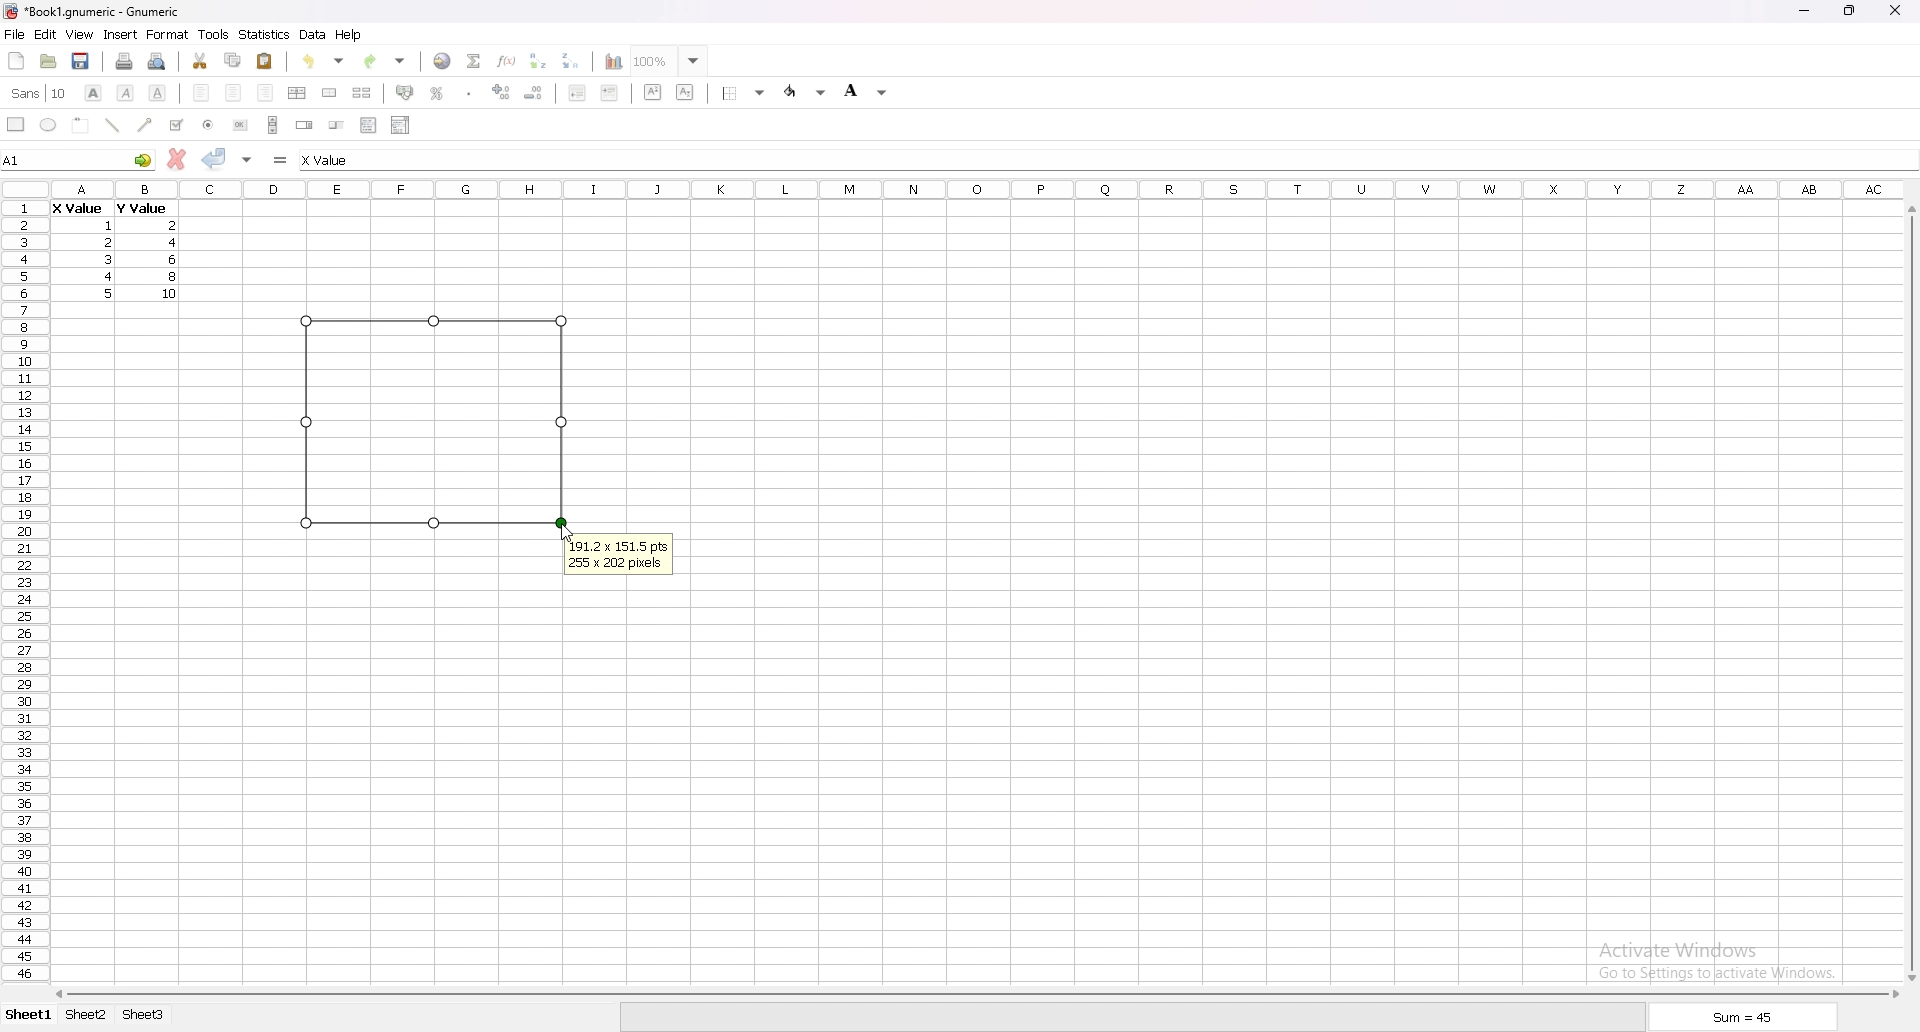  I want to click on function, so click(509, 60).